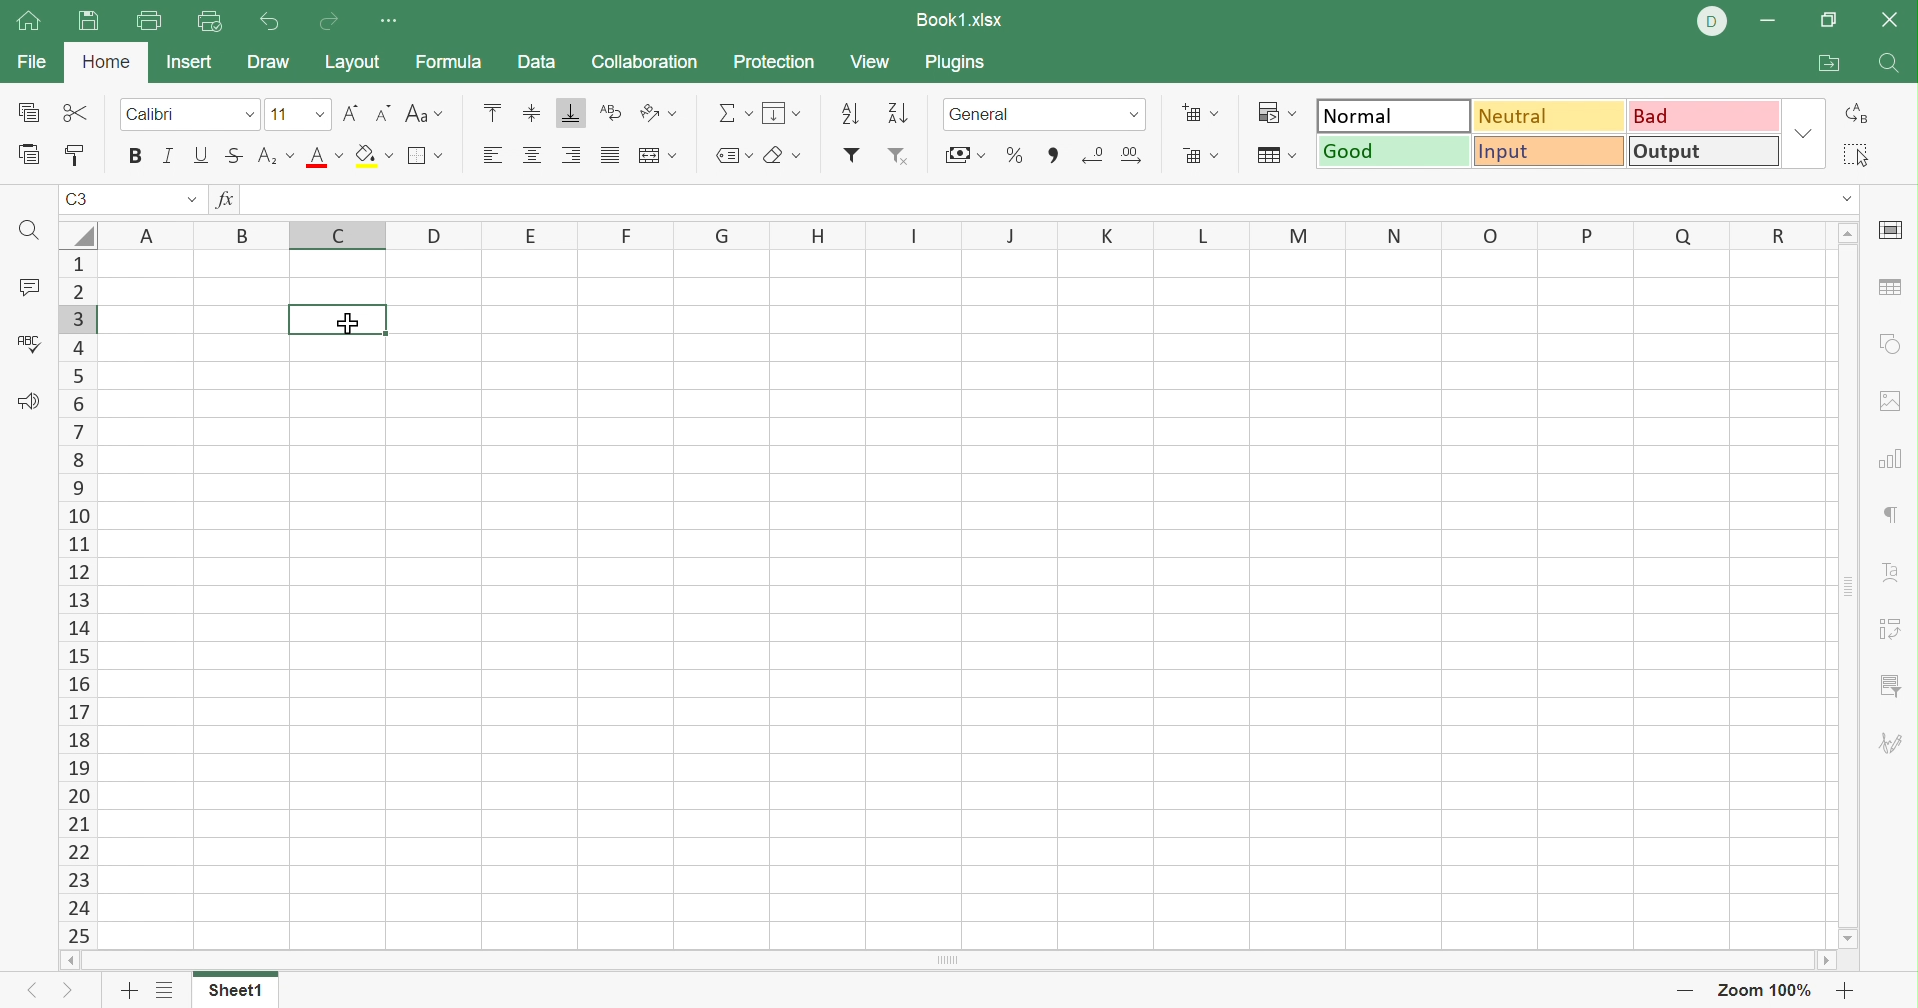 This screenshot has width=1918, height=1008. What do you see at coordinates (238, 991) in the screenshot?
I see `Sheet1` at bounding box center [238, 991].